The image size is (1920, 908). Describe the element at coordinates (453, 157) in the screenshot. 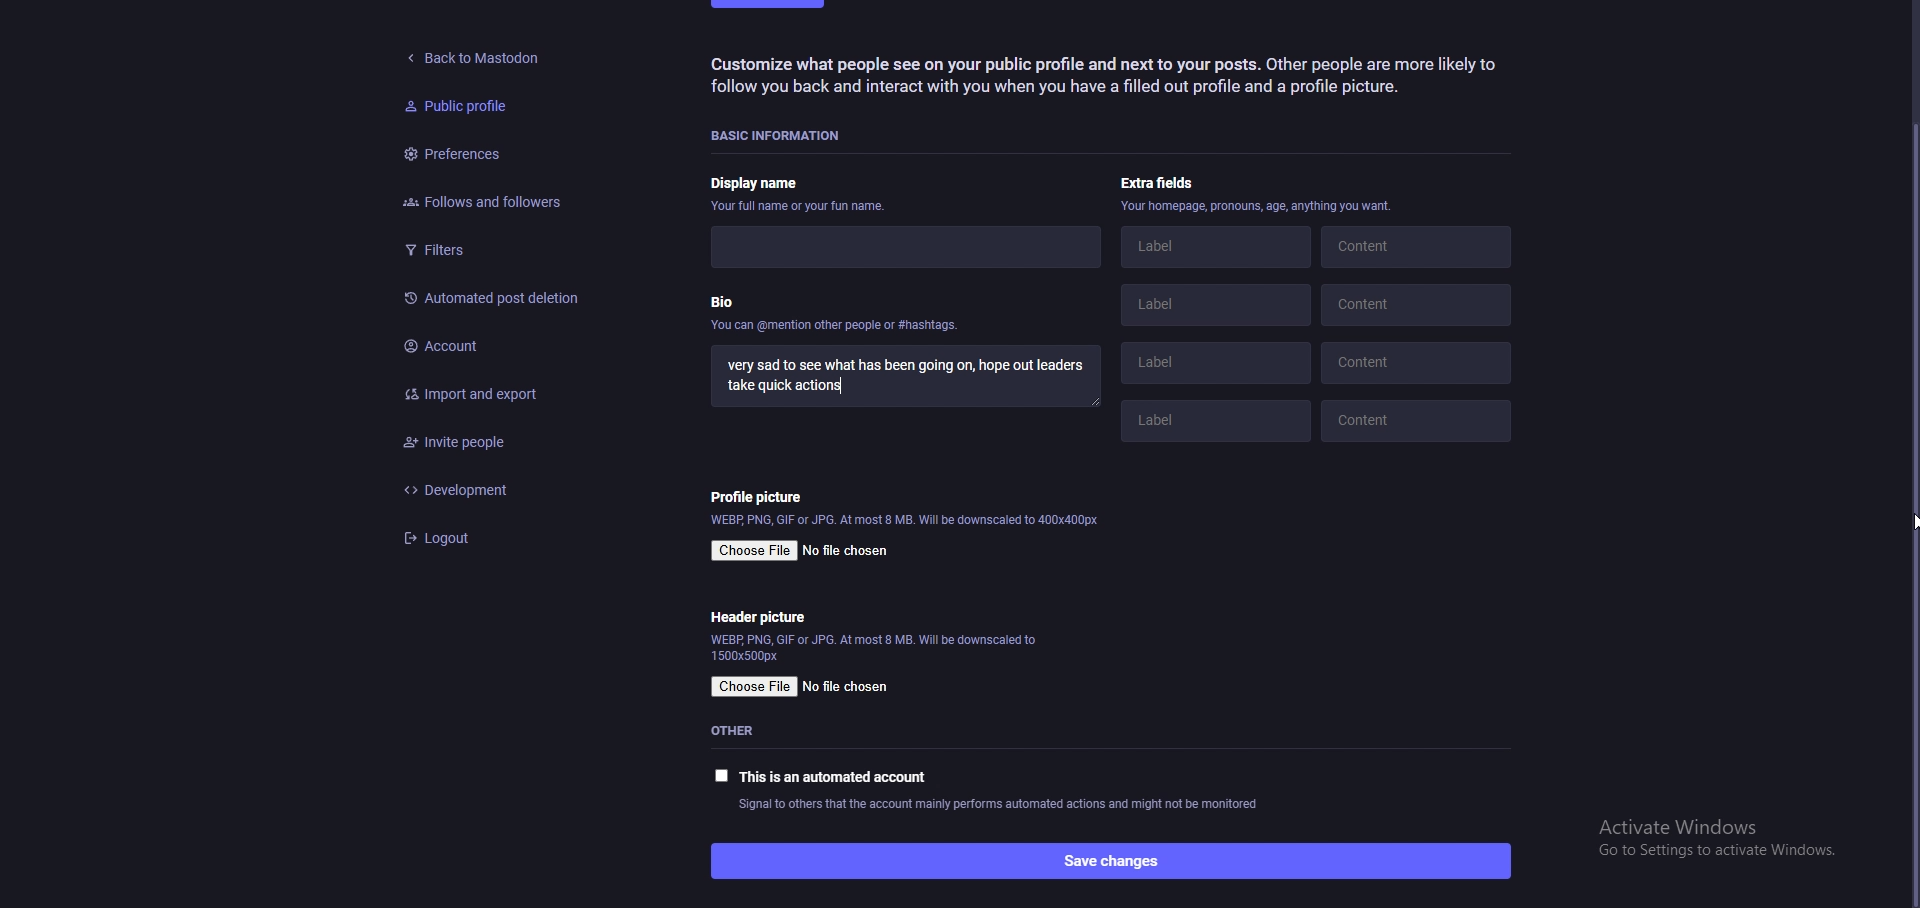

I see `Preferences` at that location.